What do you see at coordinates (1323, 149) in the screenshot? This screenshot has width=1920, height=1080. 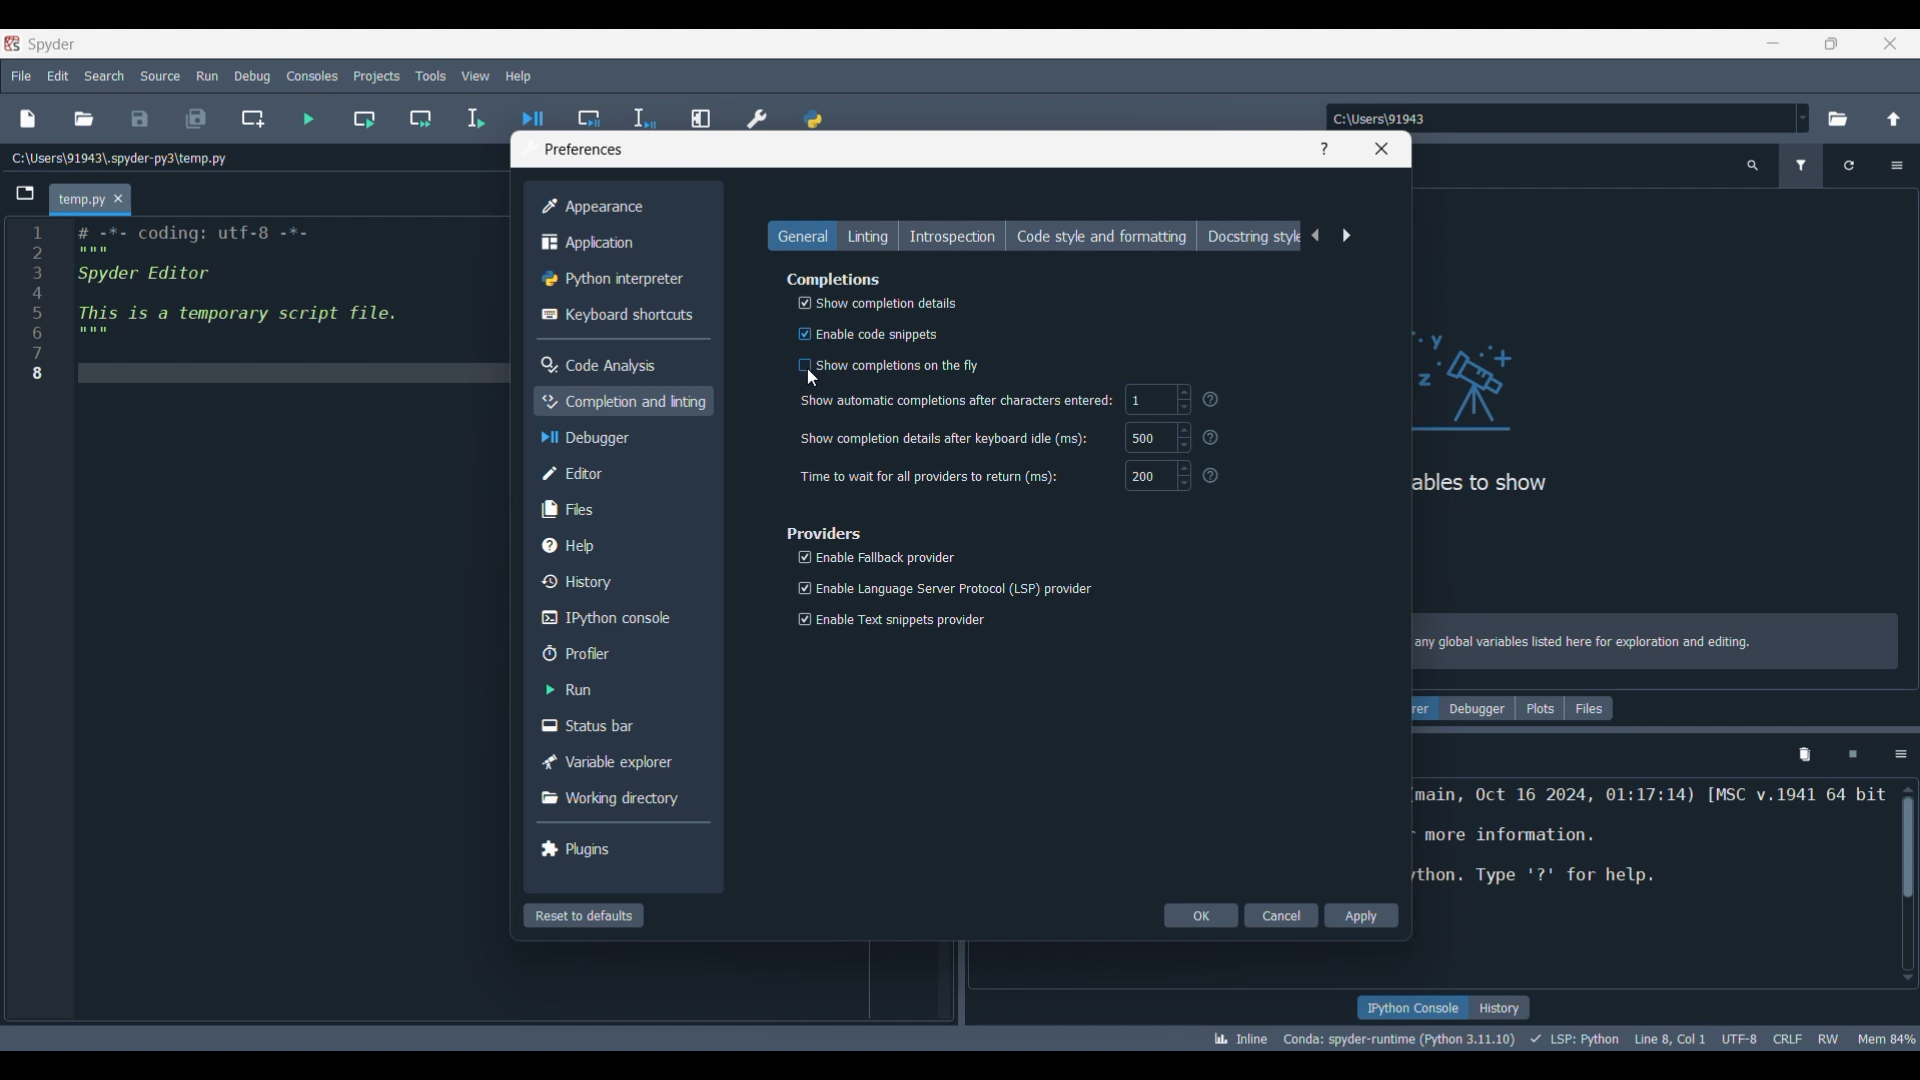 I see `Help` at bounding box center [1323, 149].